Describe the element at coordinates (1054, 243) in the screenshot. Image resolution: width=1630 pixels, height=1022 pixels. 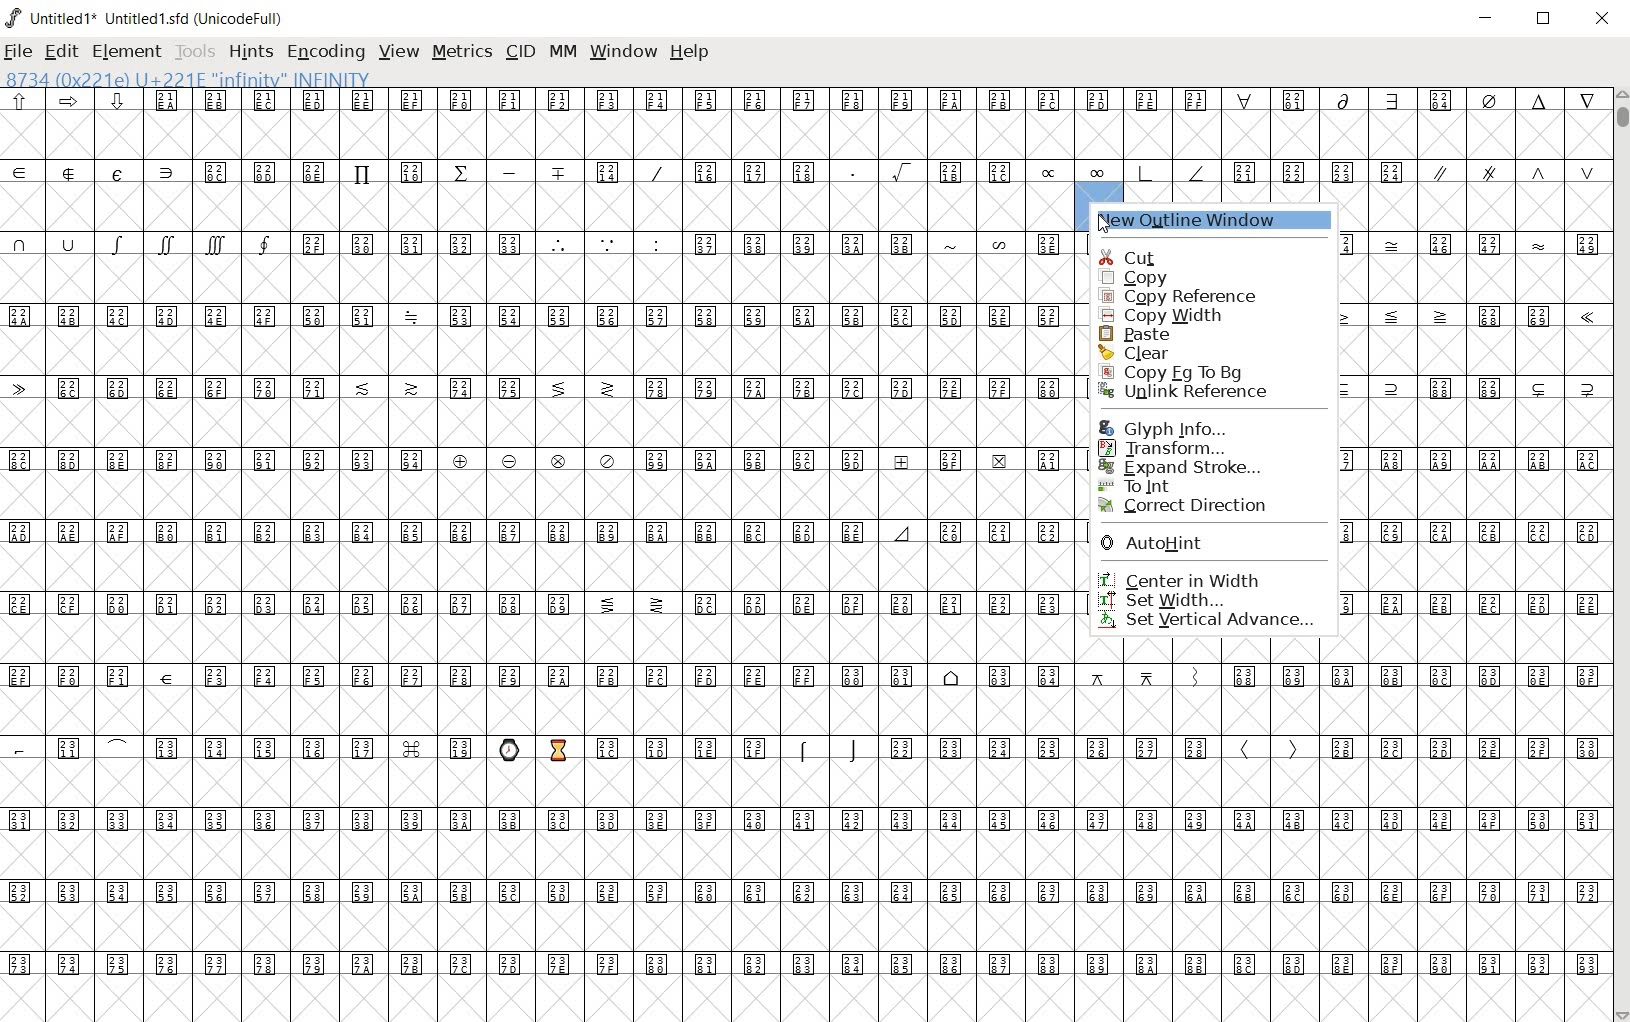
I see `Unicode code points` at that location.